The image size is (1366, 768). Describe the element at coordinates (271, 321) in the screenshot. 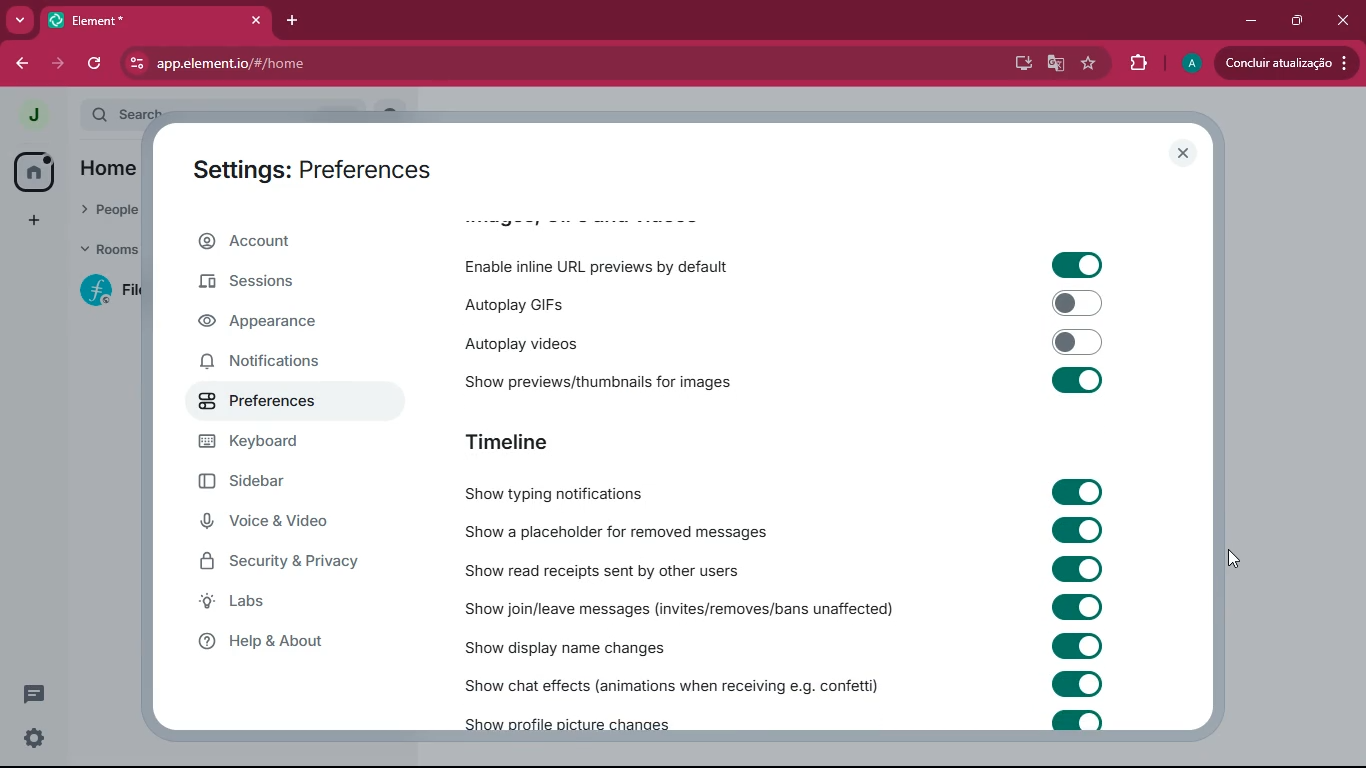

I see `appearance` at that location.